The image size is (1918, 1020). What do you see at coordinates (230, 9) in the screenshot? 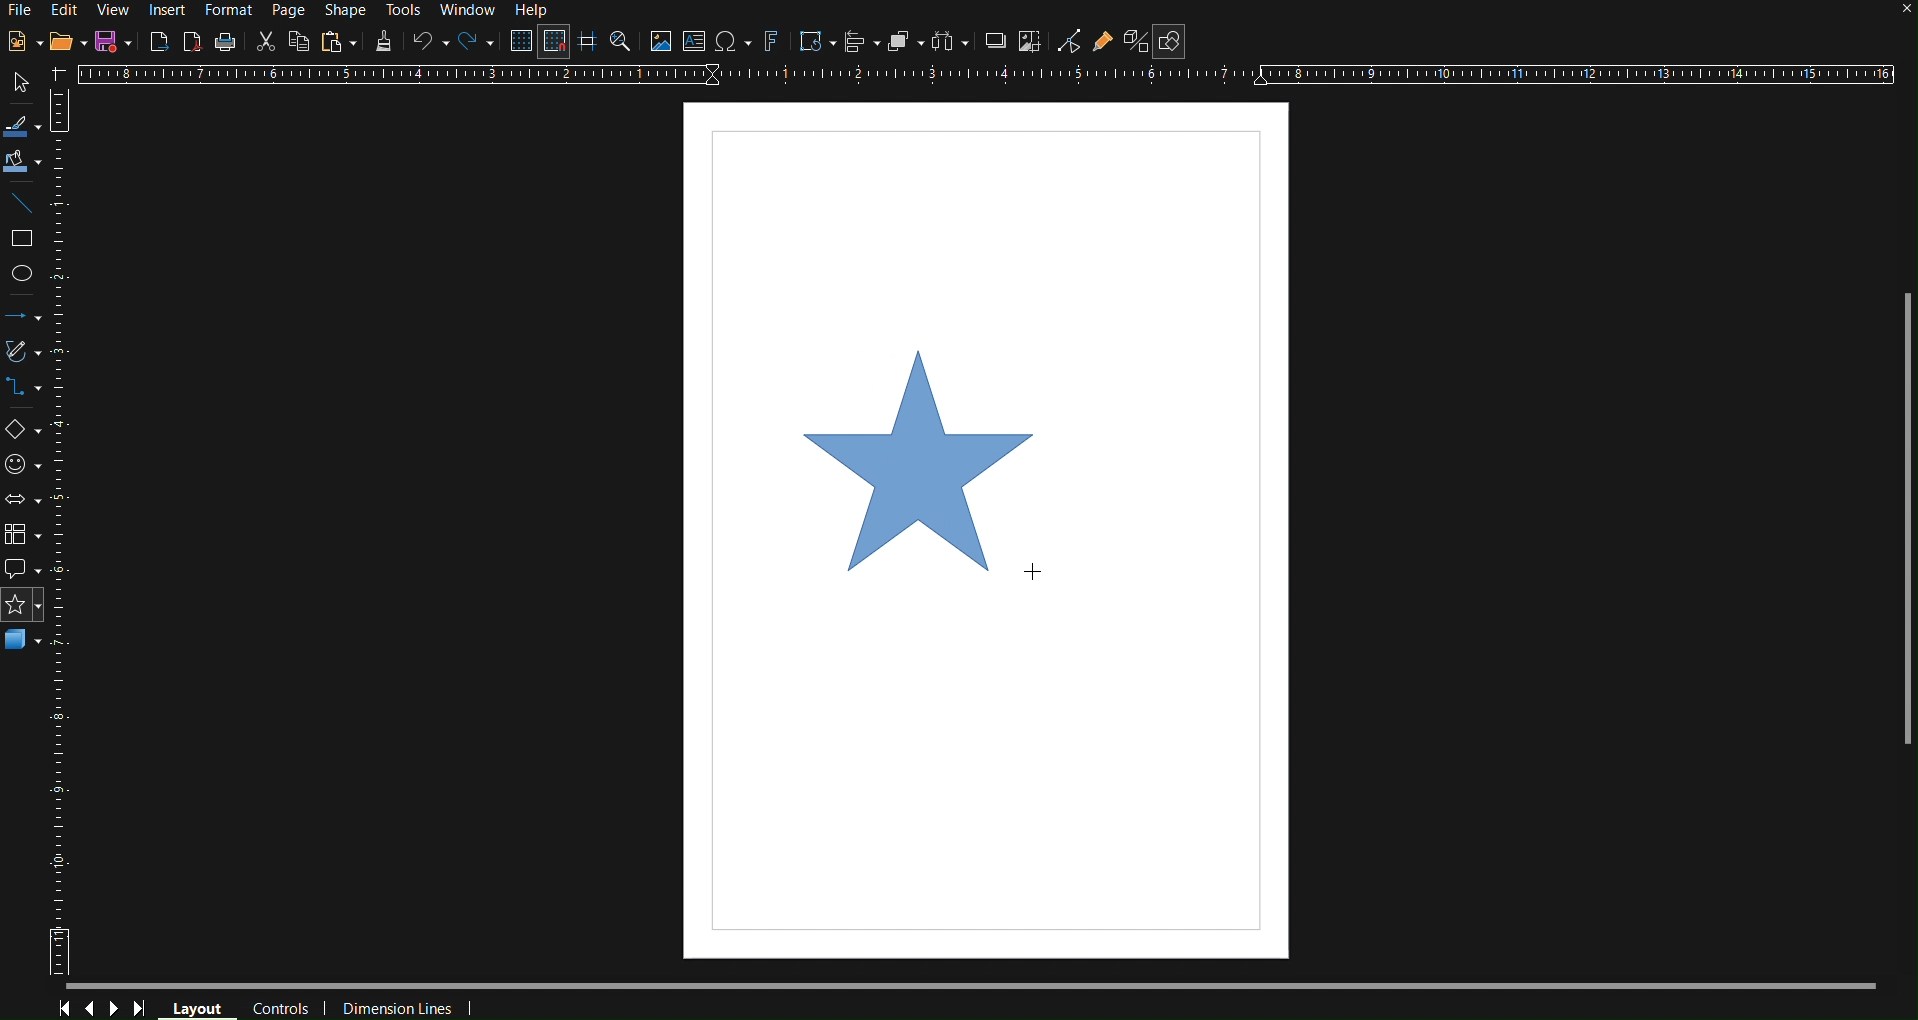
I see `Format` at bounding box center [230, 9].